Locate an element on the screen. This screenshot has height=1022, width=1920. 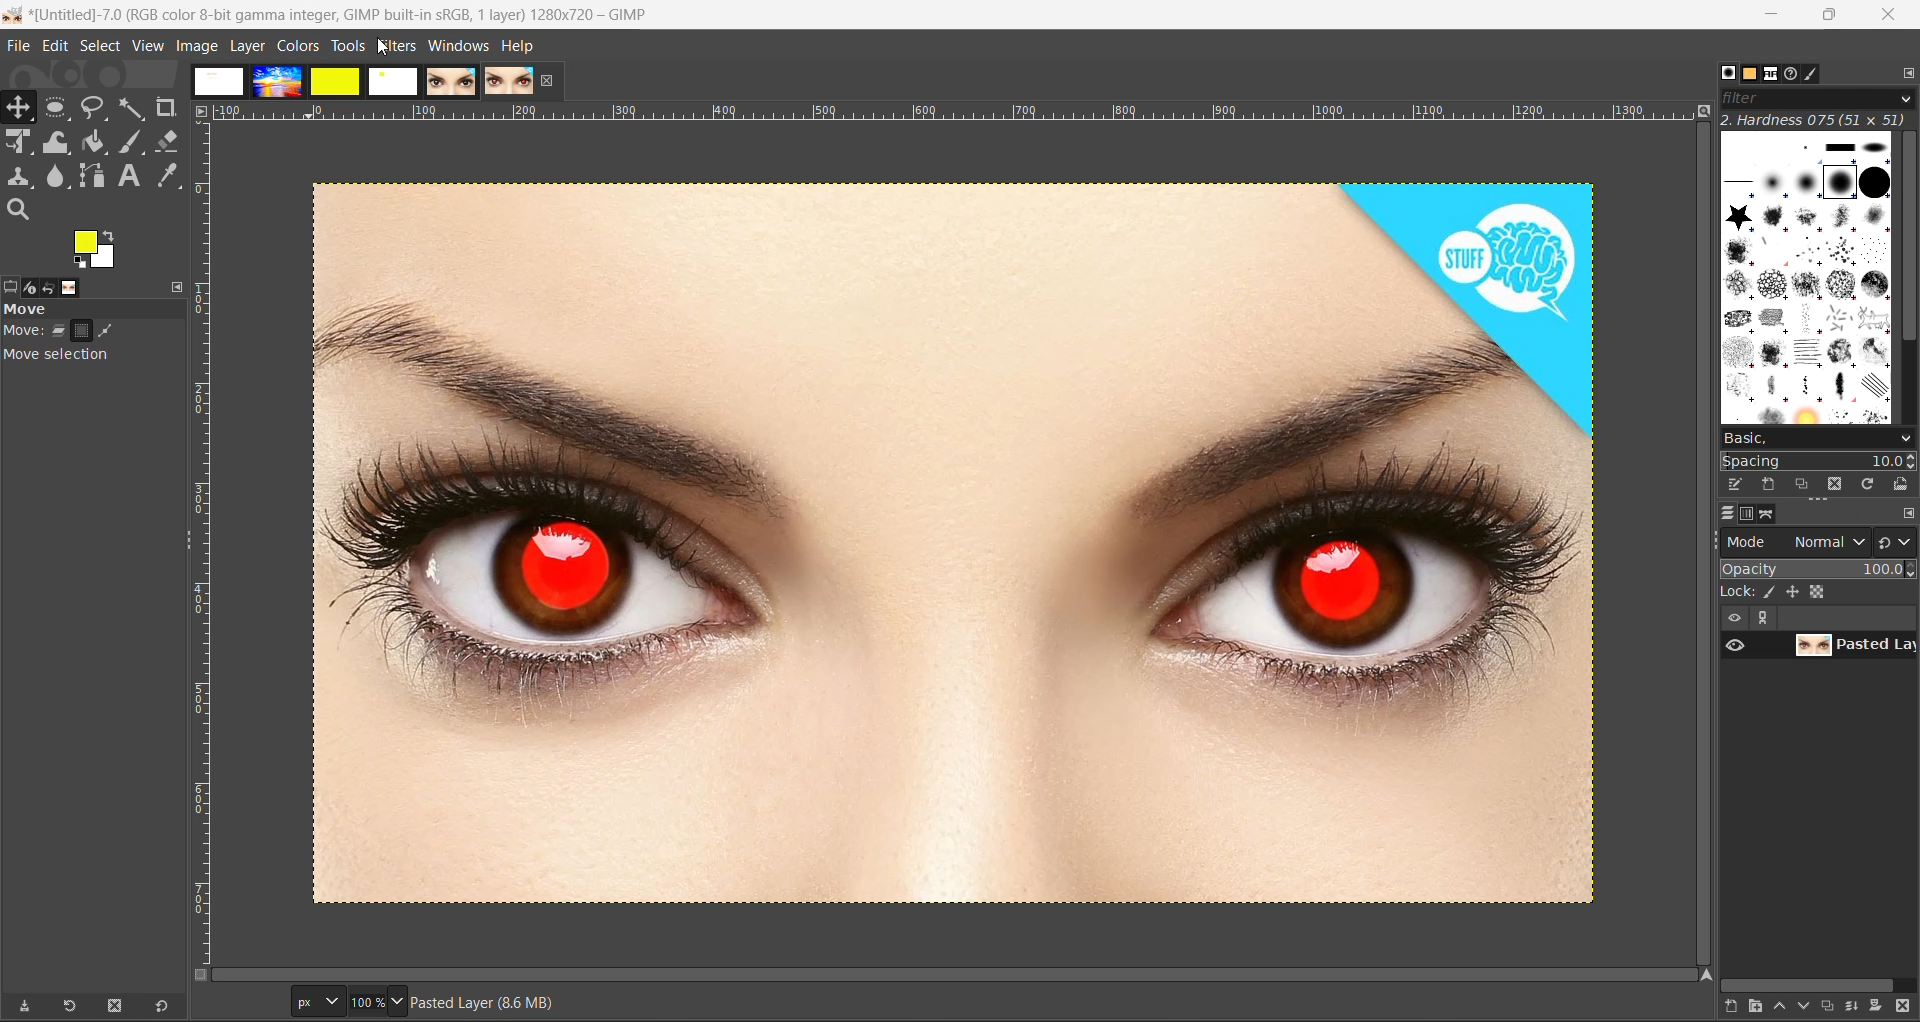
ink is located at coordinates (1770, 592).